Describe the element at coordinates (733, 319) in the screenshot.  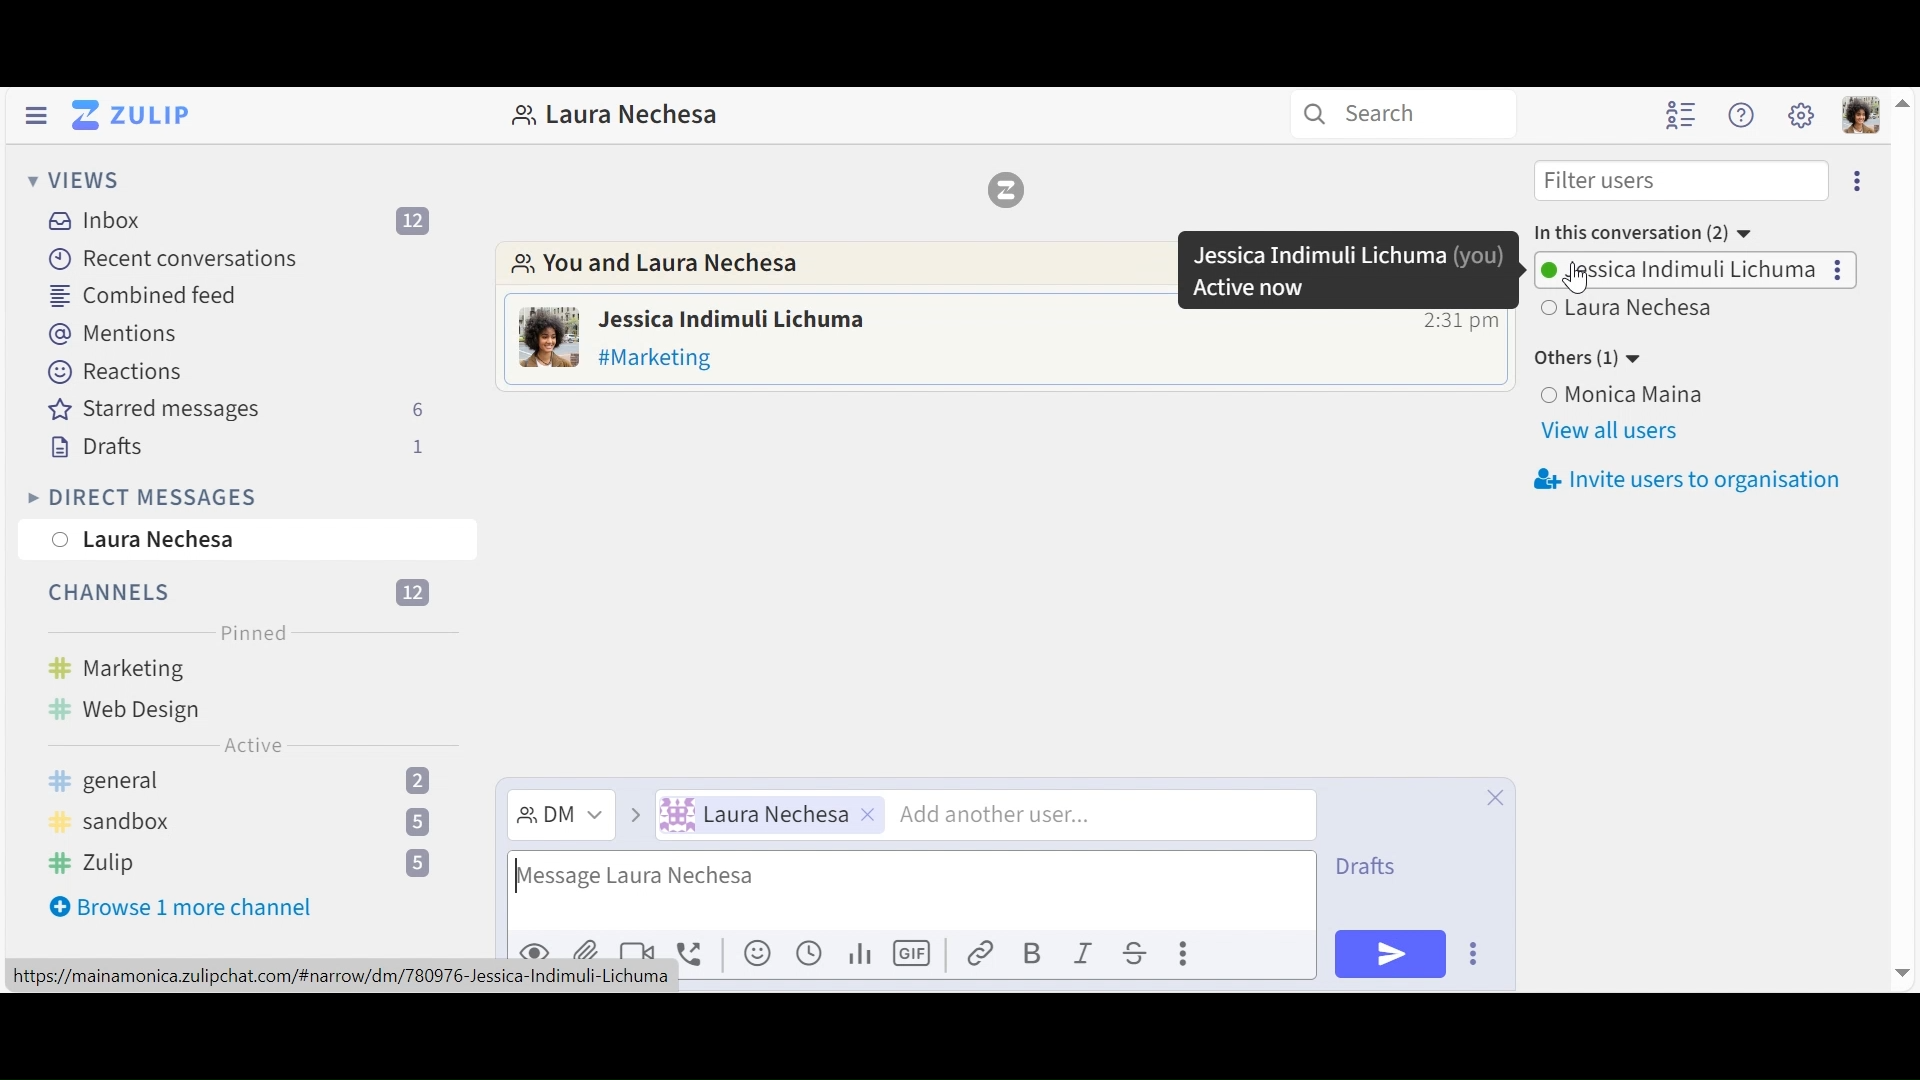
I see `View user card` at that location.